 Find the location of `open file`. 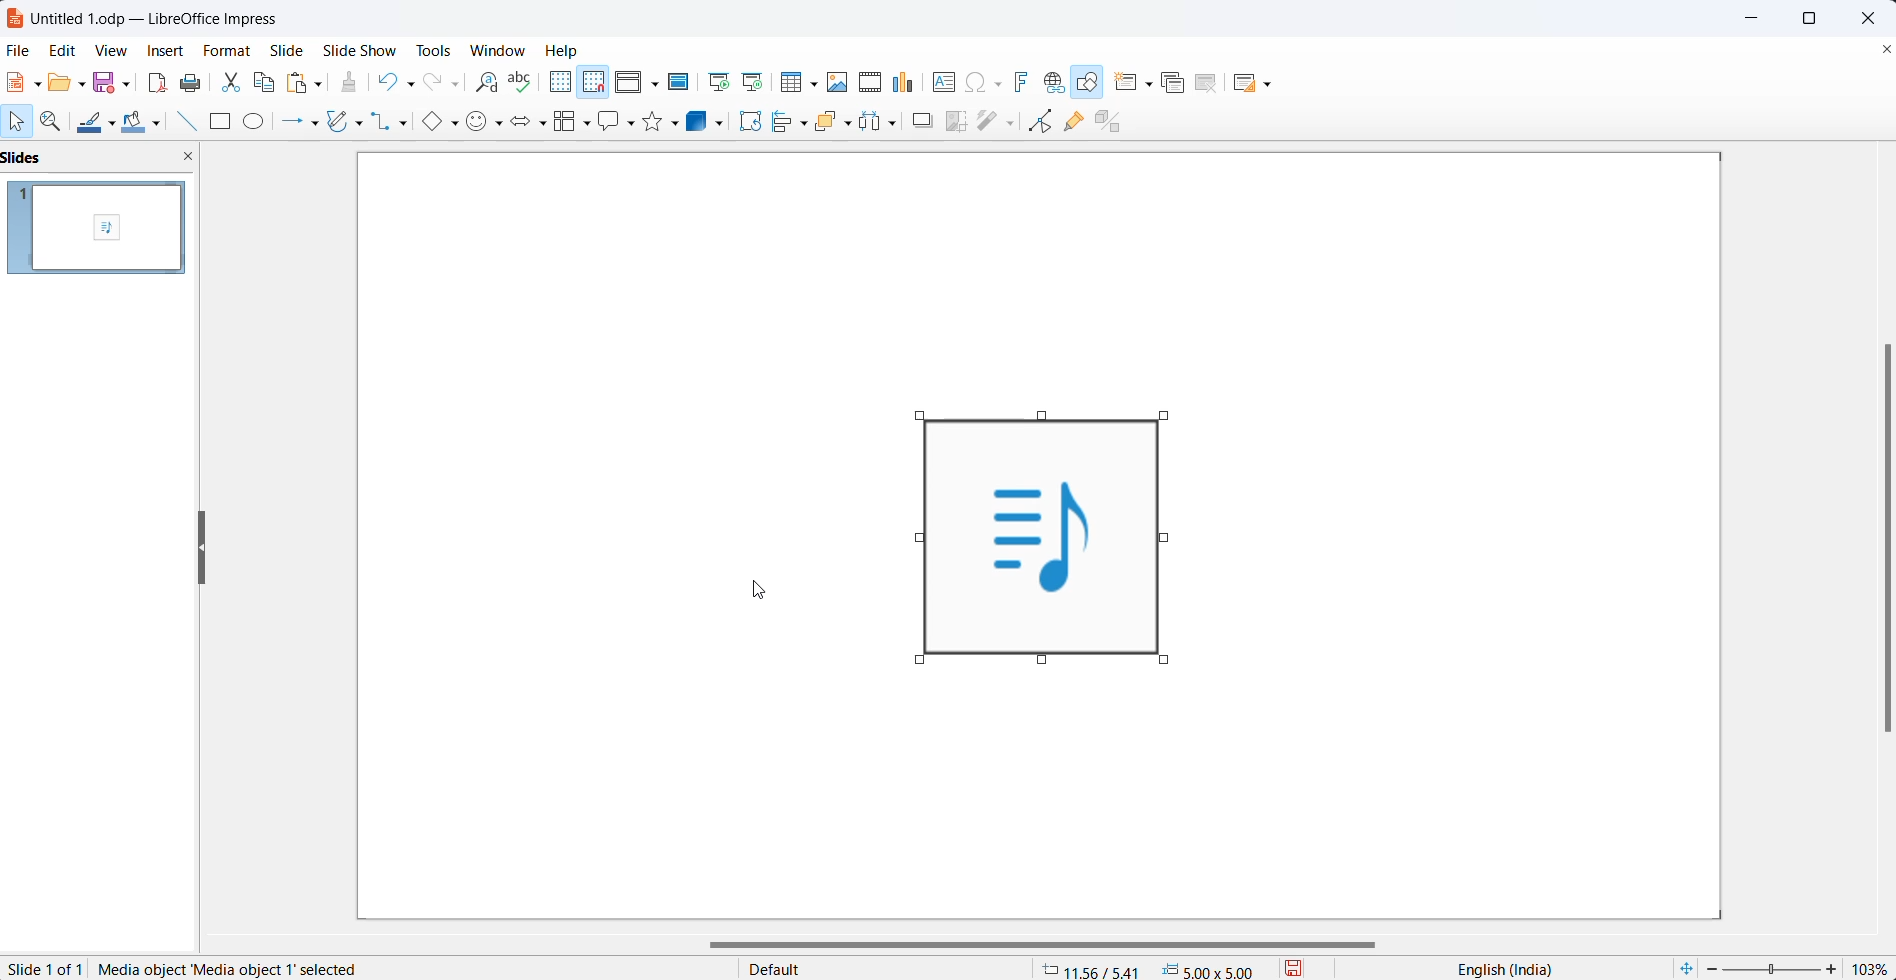

open file is located at coordinates (60, 84).